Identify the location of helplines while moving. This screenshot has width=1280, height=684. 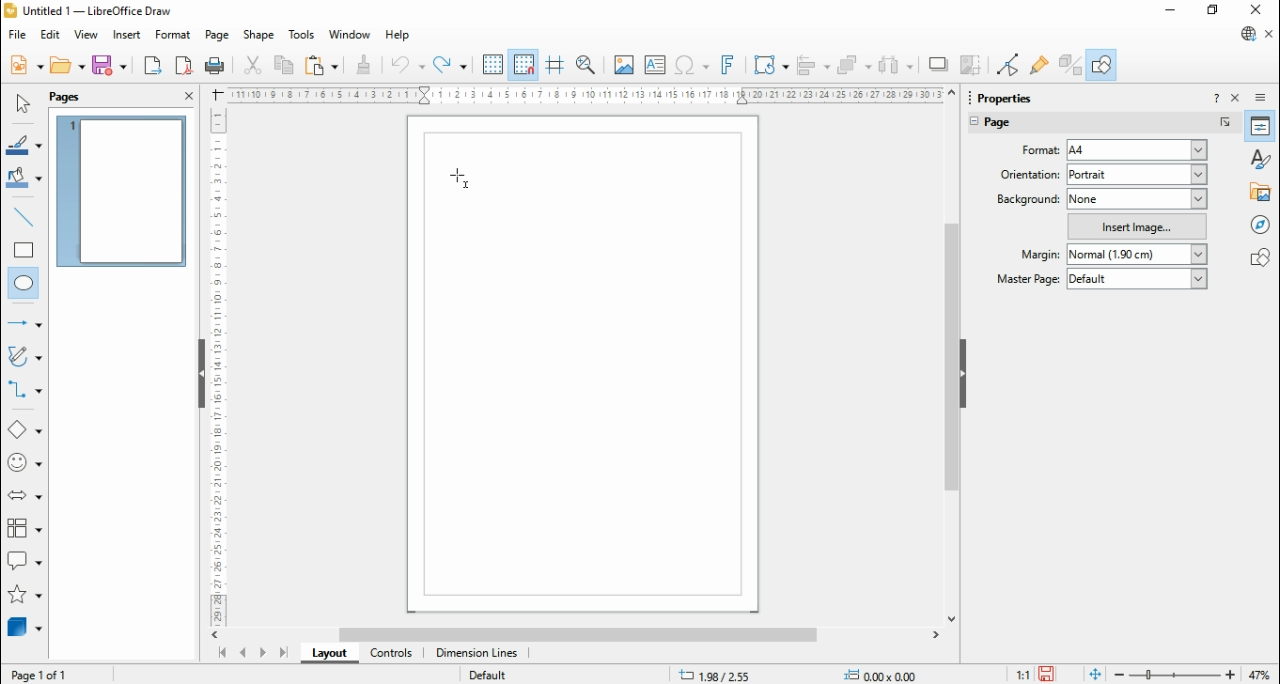
(555, 65).